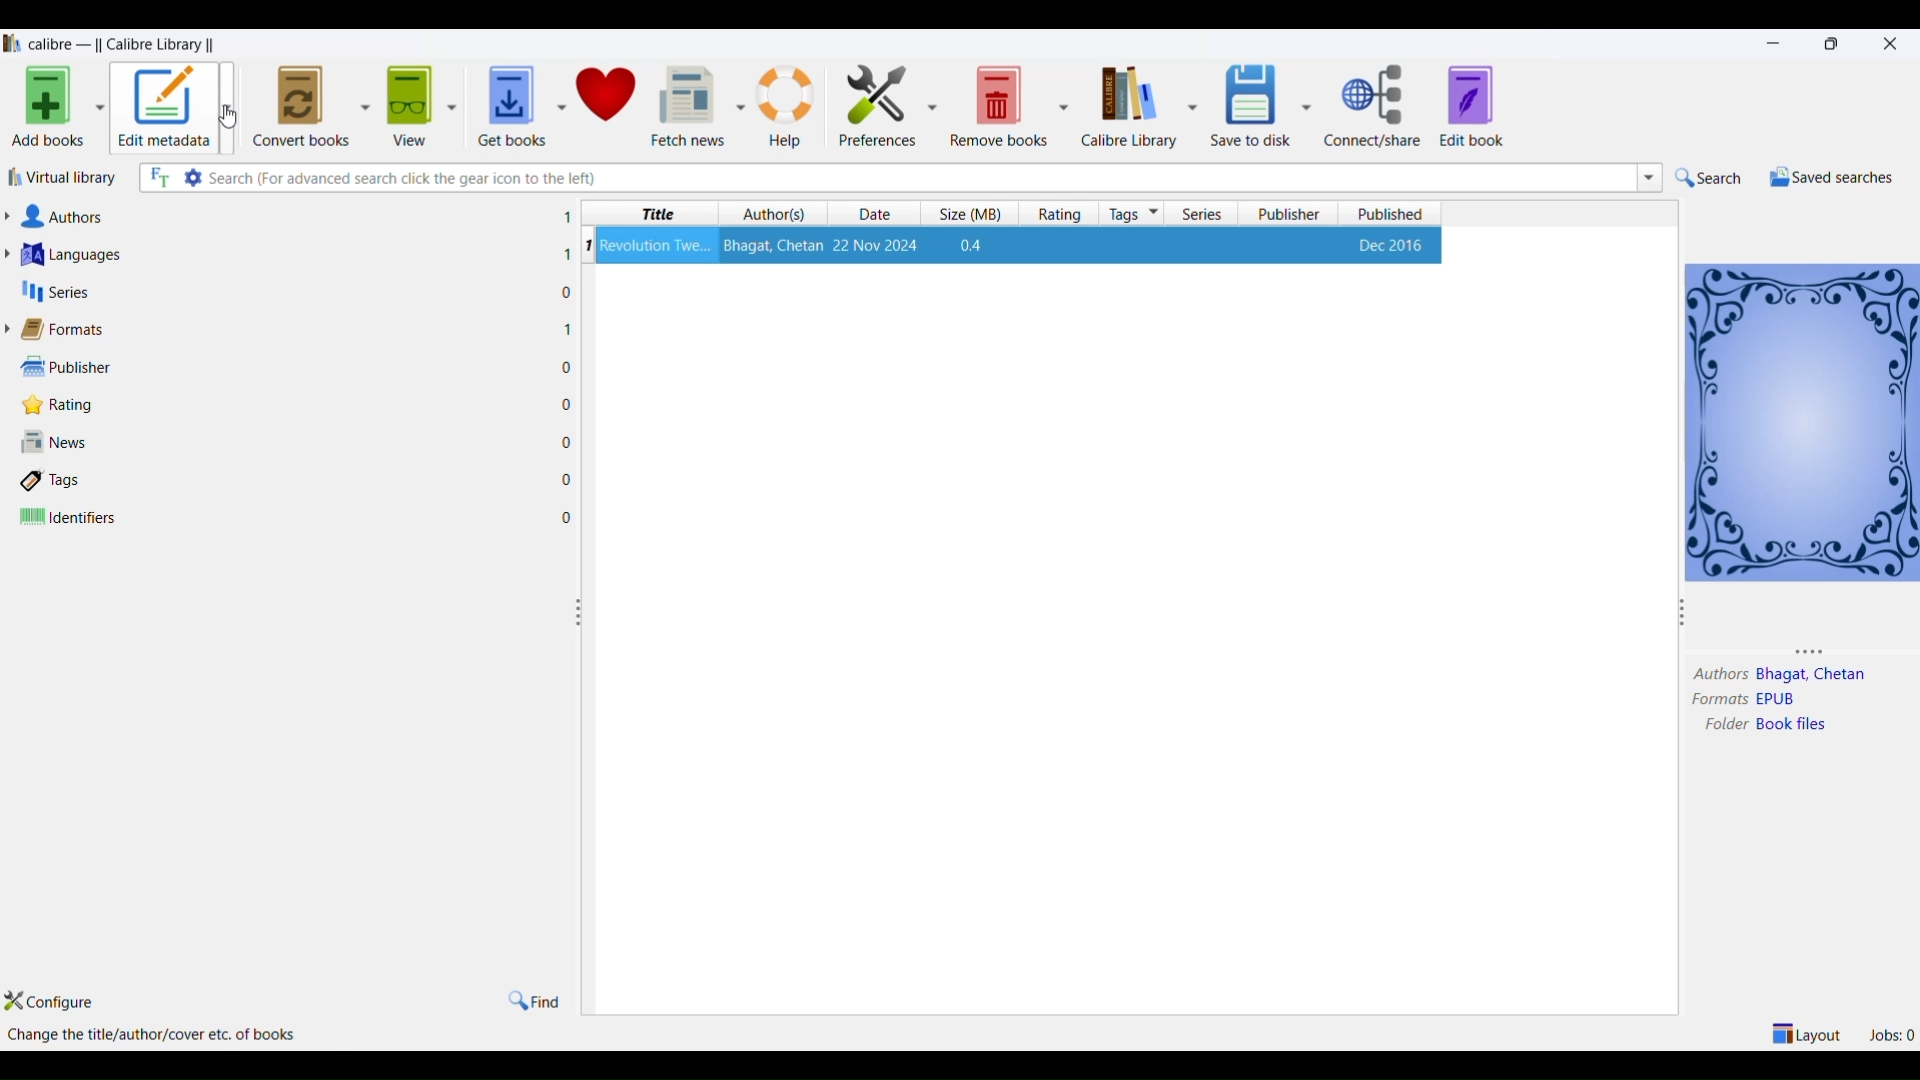 This screenshot has width=1920, height=1080. Describe the element at coordinates (1829, 177) in the screenshot. I see `saved searches` at that location.